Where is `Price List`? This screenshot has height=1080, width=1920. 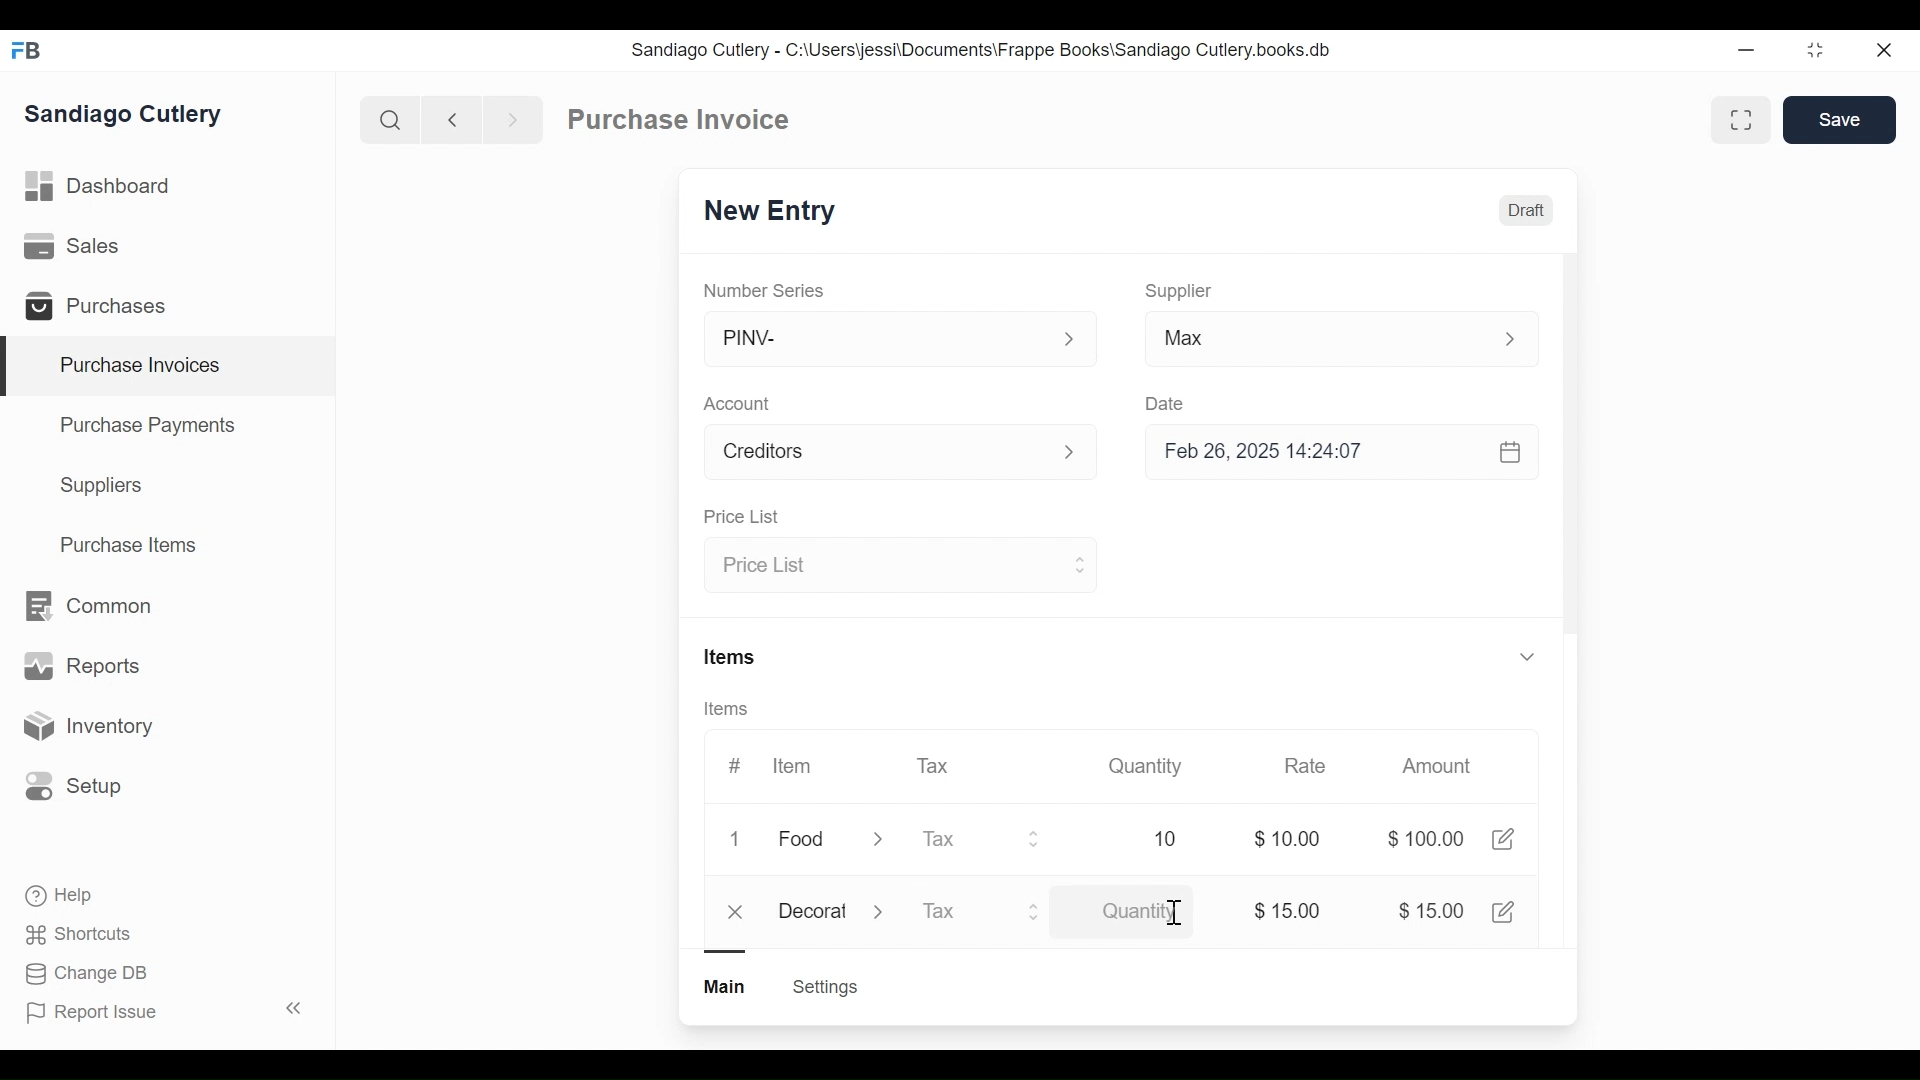 Price List is located at coordinates (740, 518).